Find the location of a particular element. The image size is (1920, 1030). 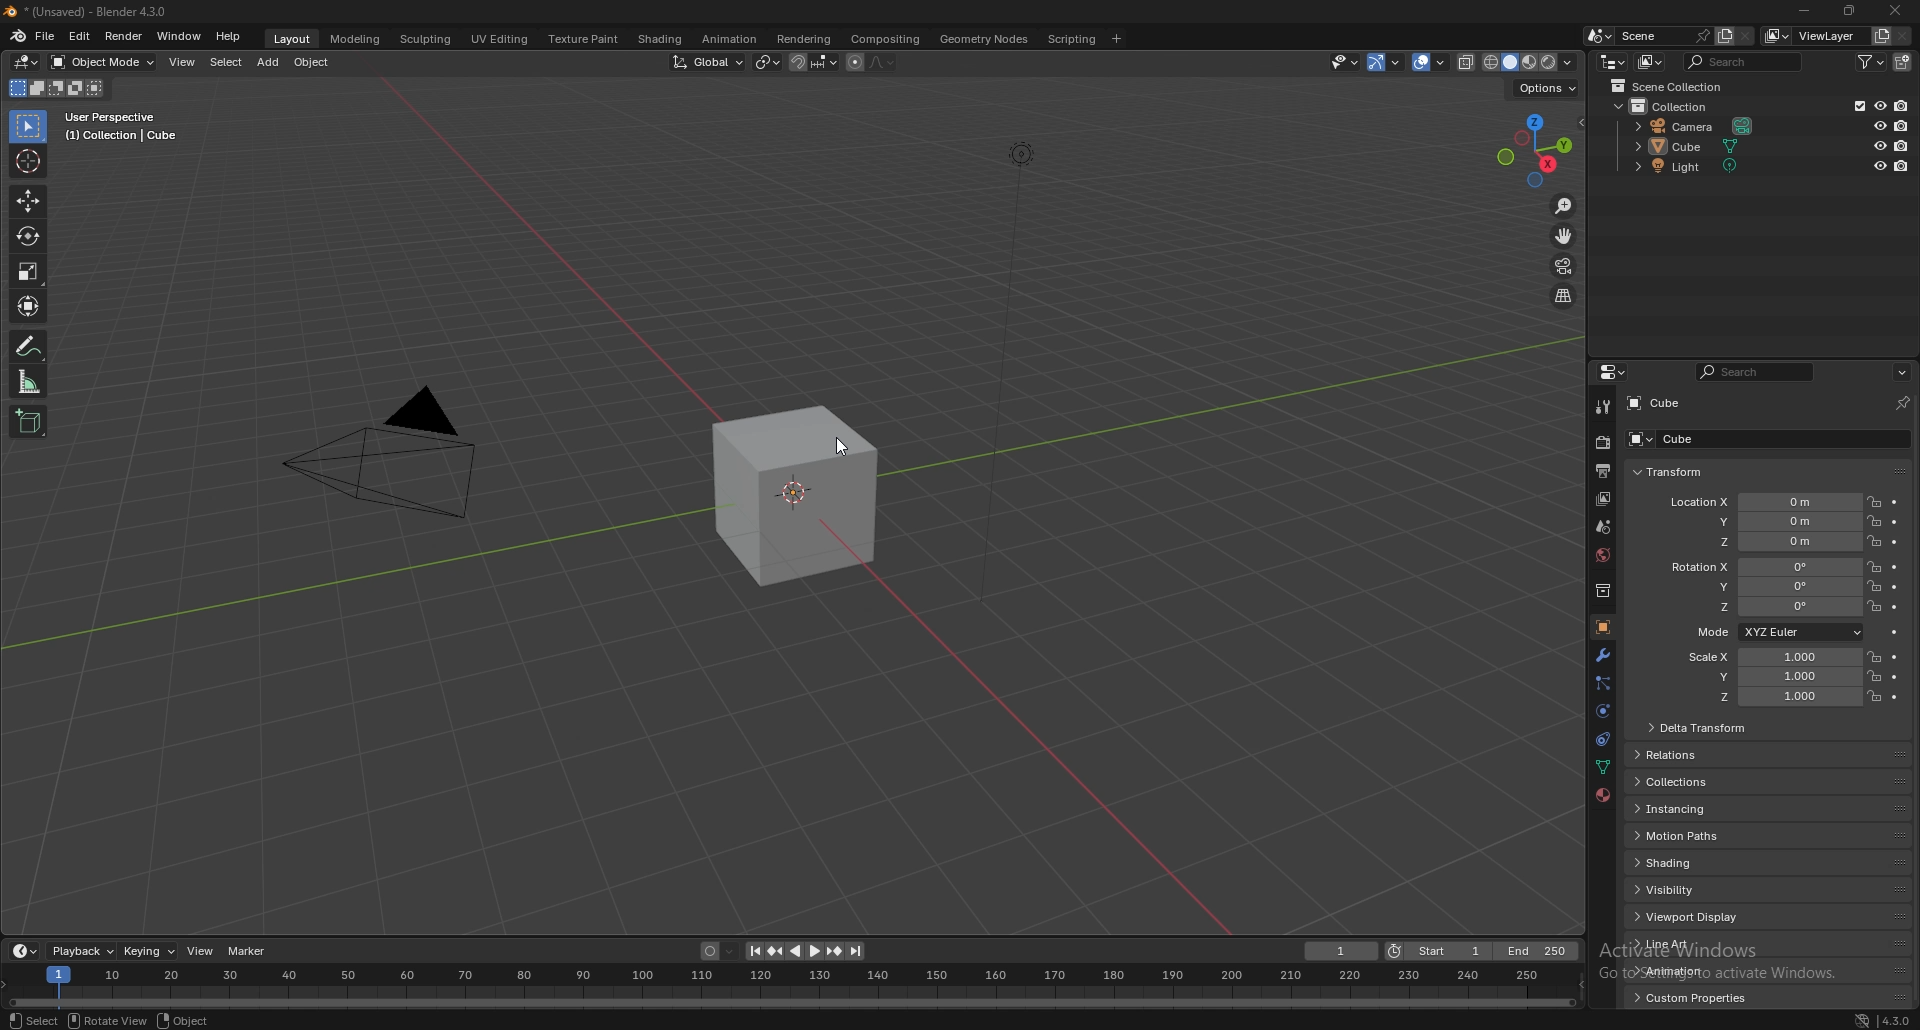

browse scene is located at coordinates (1597, 36).